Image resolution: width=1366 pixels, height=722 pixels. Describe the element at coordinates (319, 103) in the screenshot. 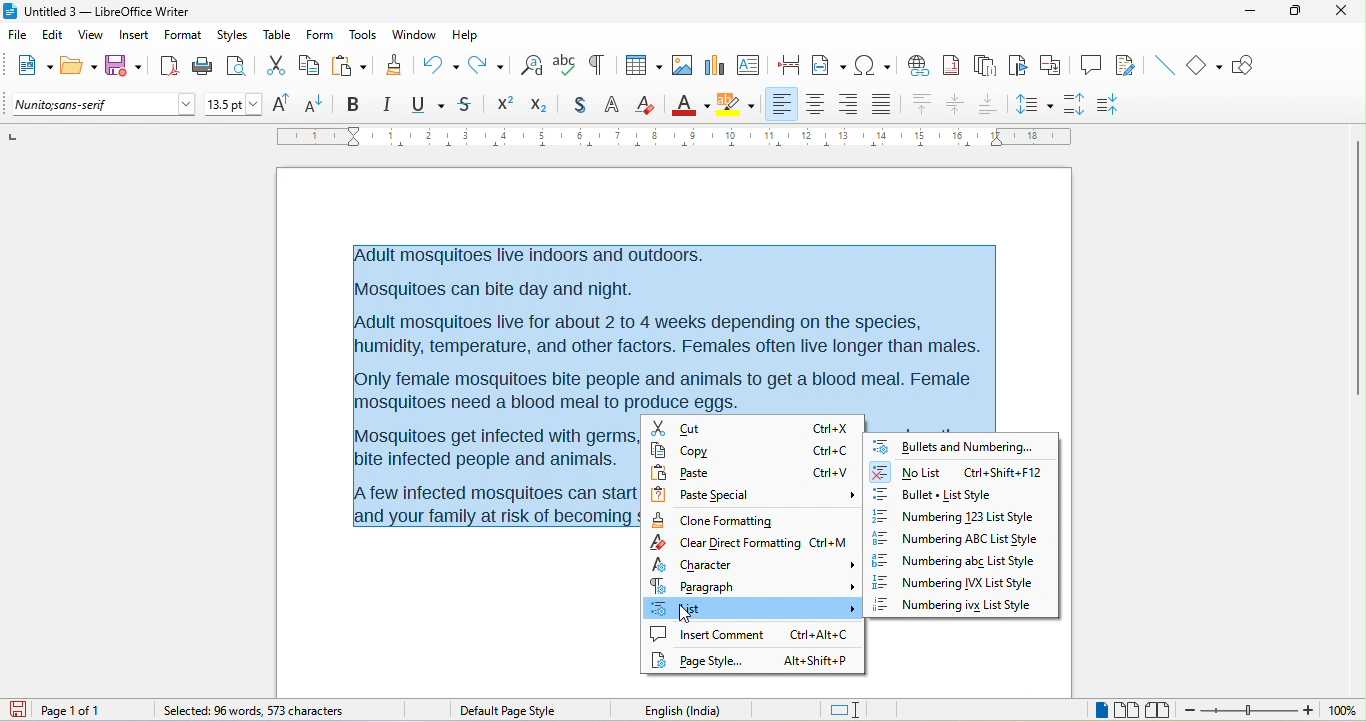

I see `decrease size` at that location.